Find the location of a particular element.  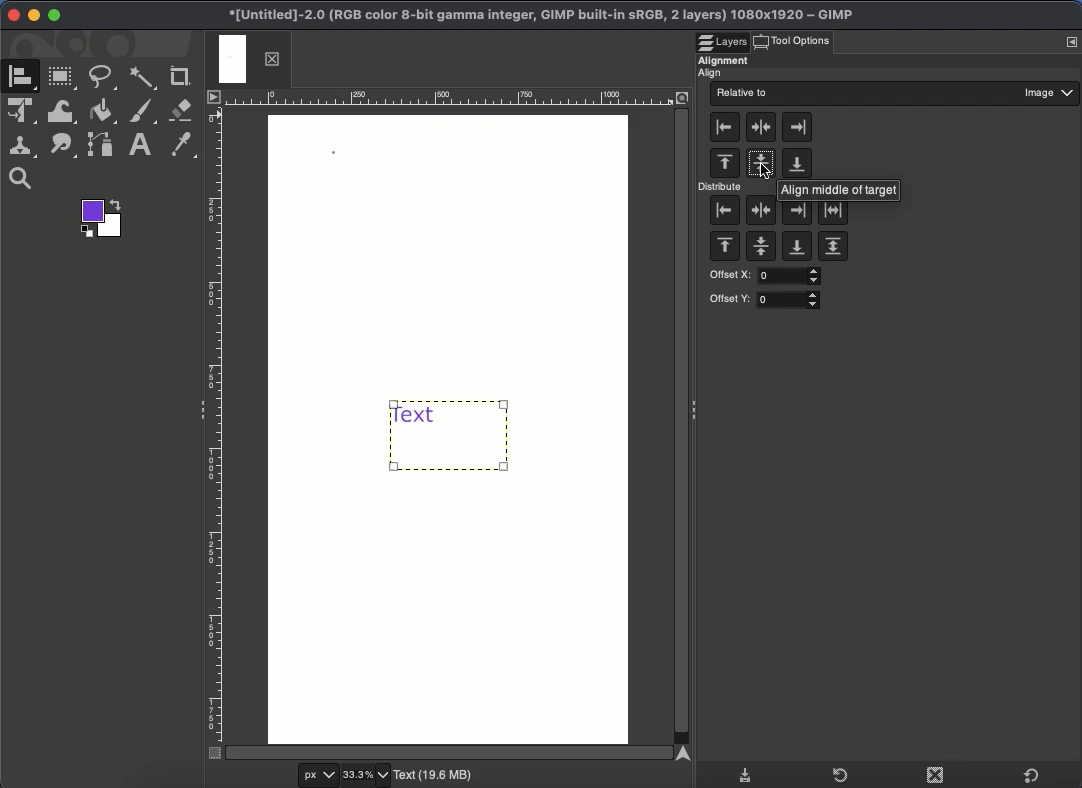

Default tool presets is located at coordinates (1031, 773).